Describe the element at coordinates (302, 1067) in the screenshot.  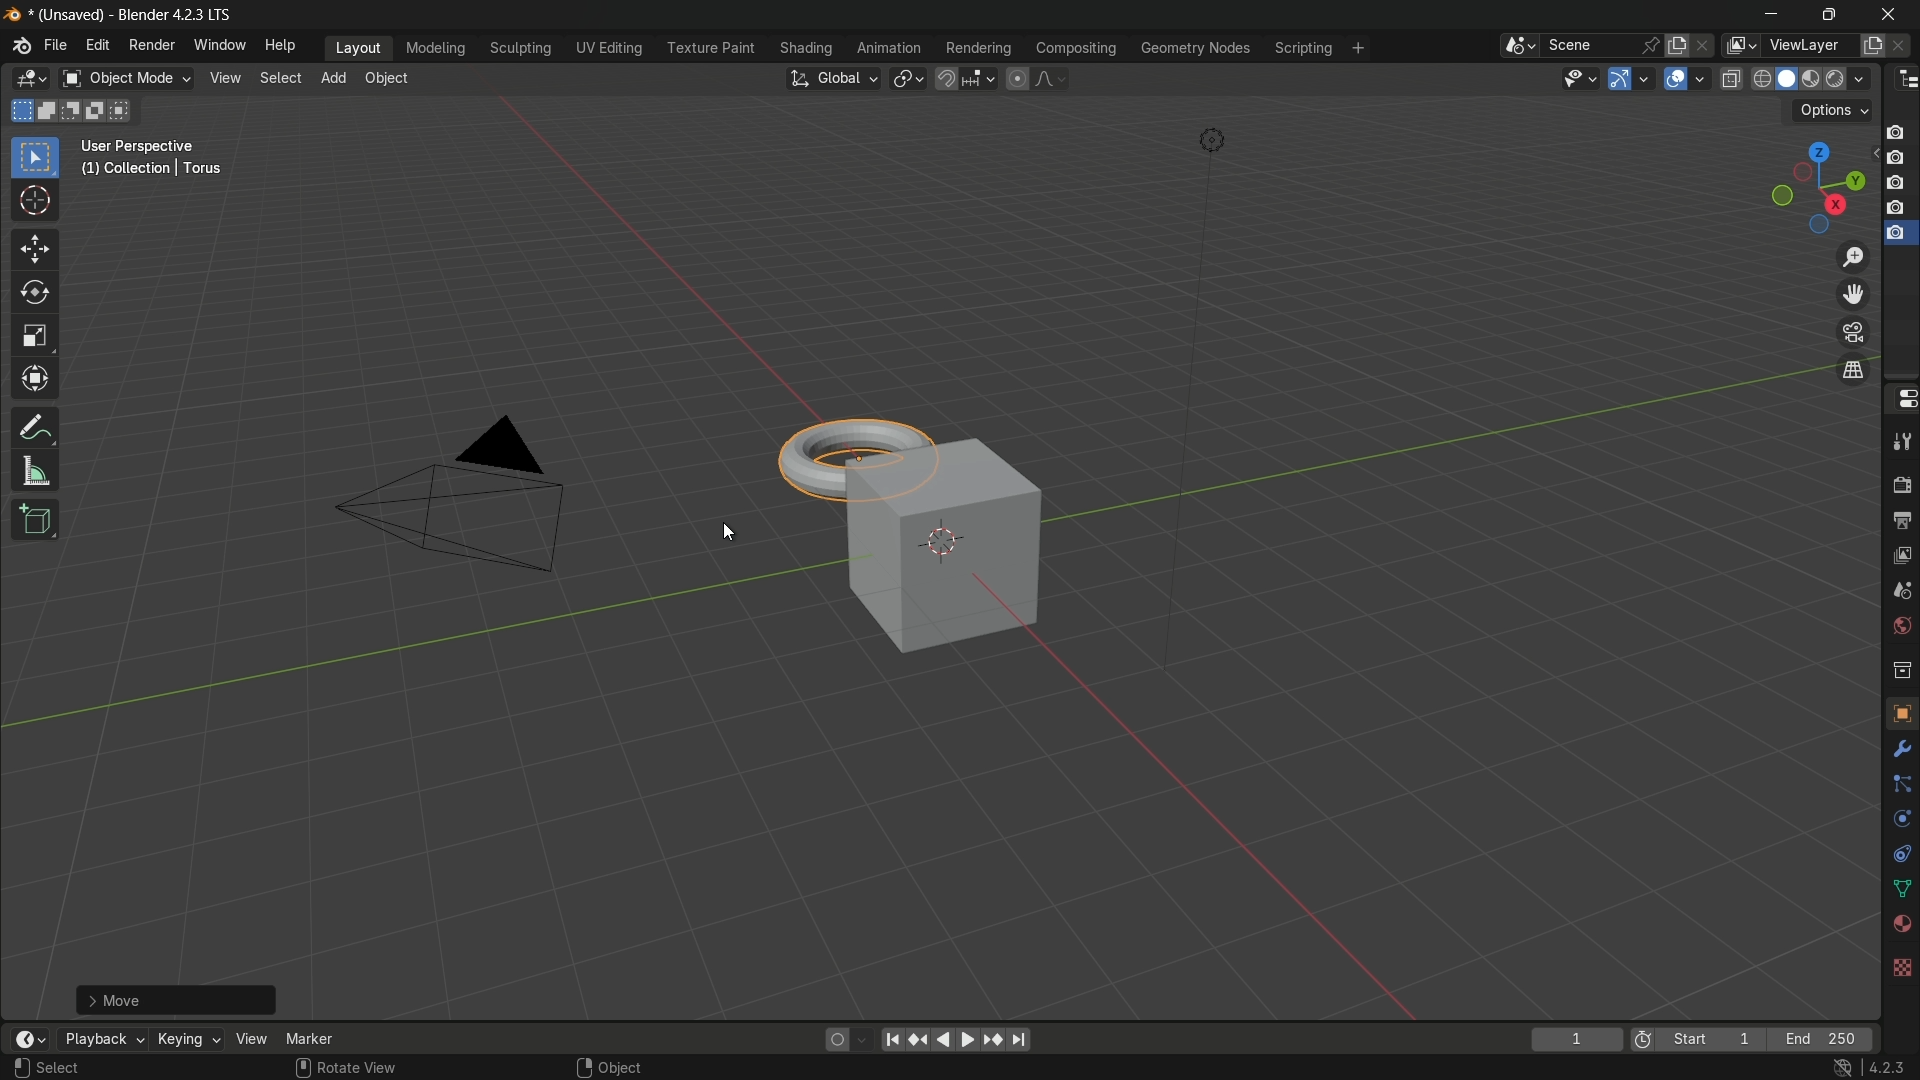
I see `mouse scroll` at that location.